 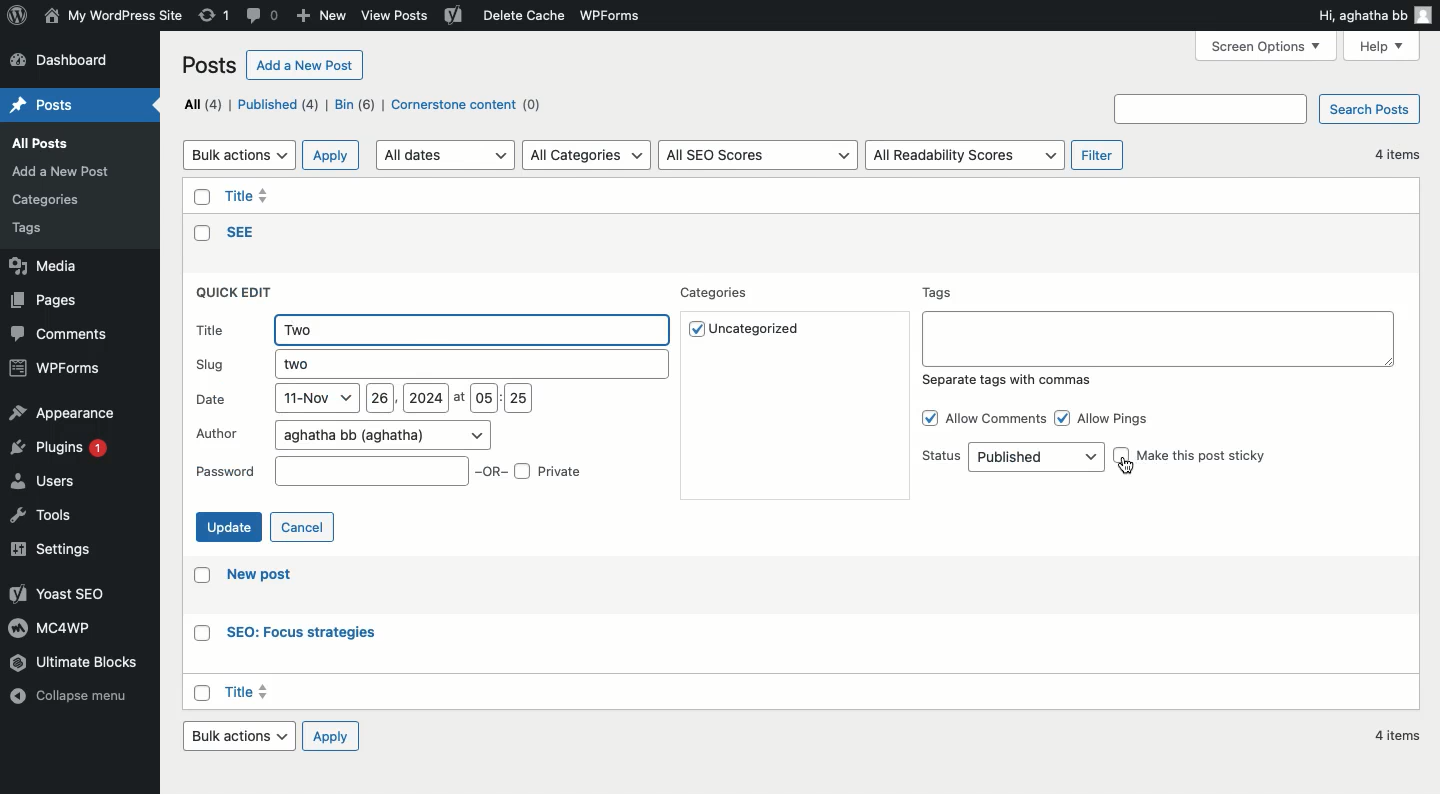 What do you see at coordinates (398, 17) in the screenshot?
I see `view posts` at bounding box center [398, 17].